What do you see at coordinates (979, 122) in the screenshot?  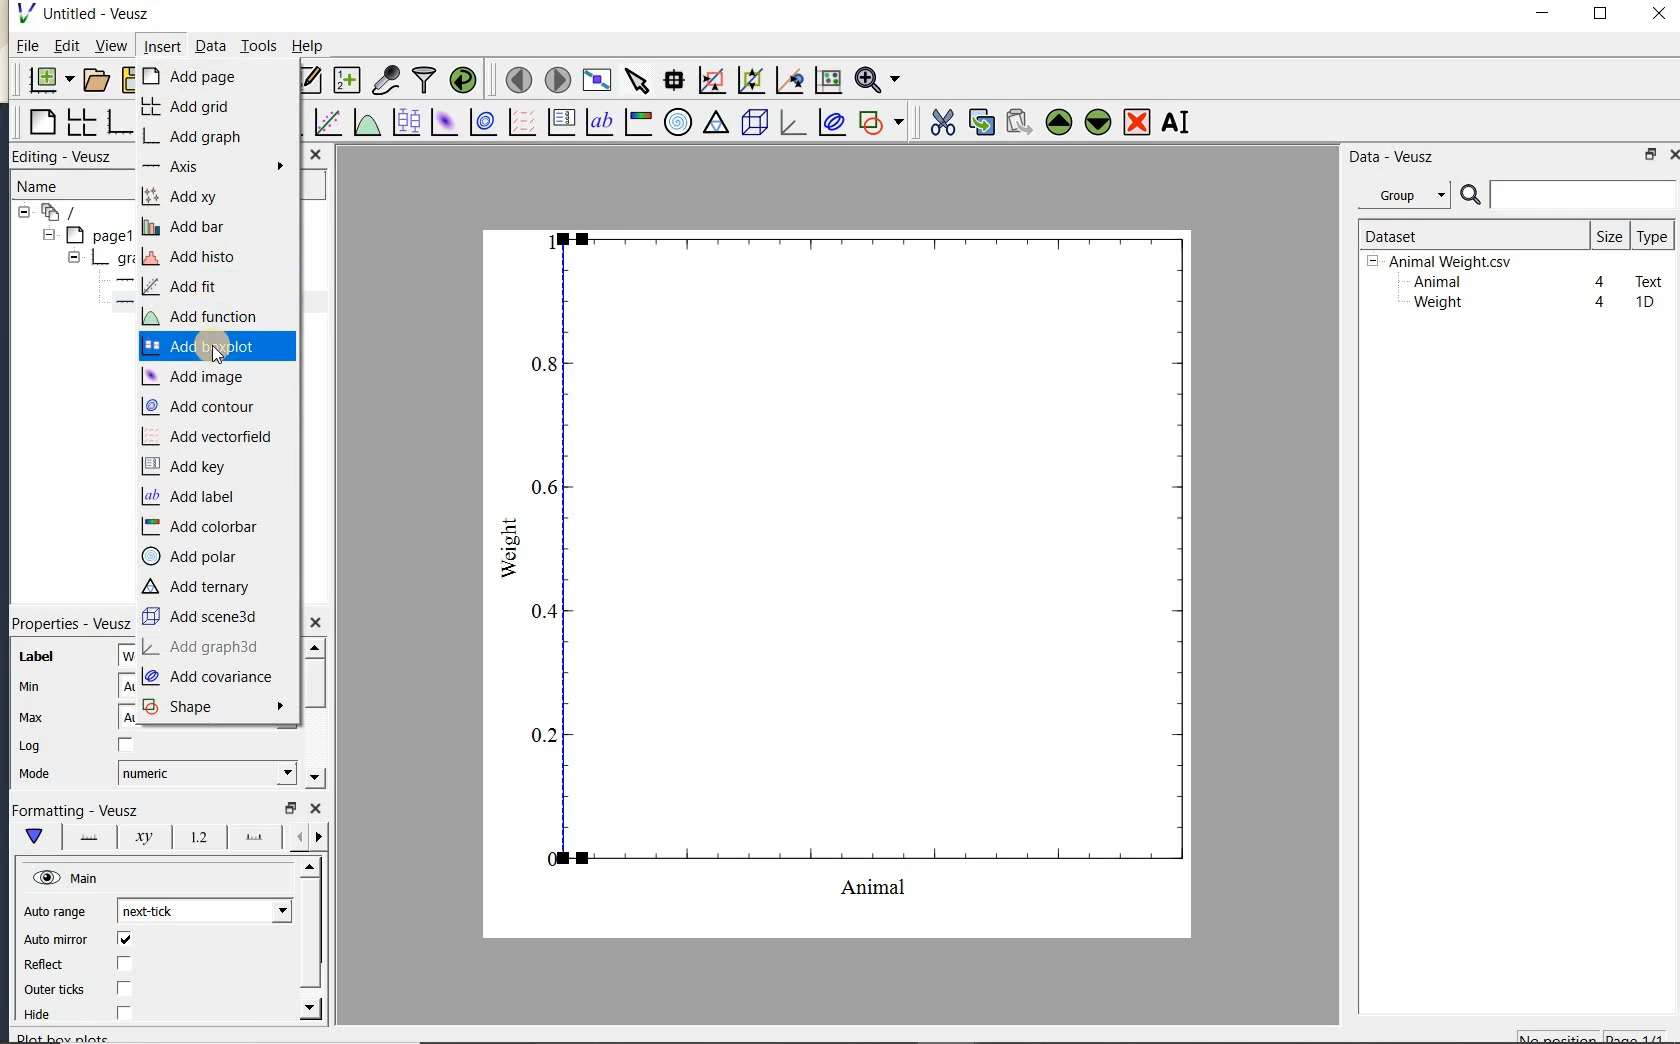 I see `copy the selected widget` at bounding box center [979, 122].